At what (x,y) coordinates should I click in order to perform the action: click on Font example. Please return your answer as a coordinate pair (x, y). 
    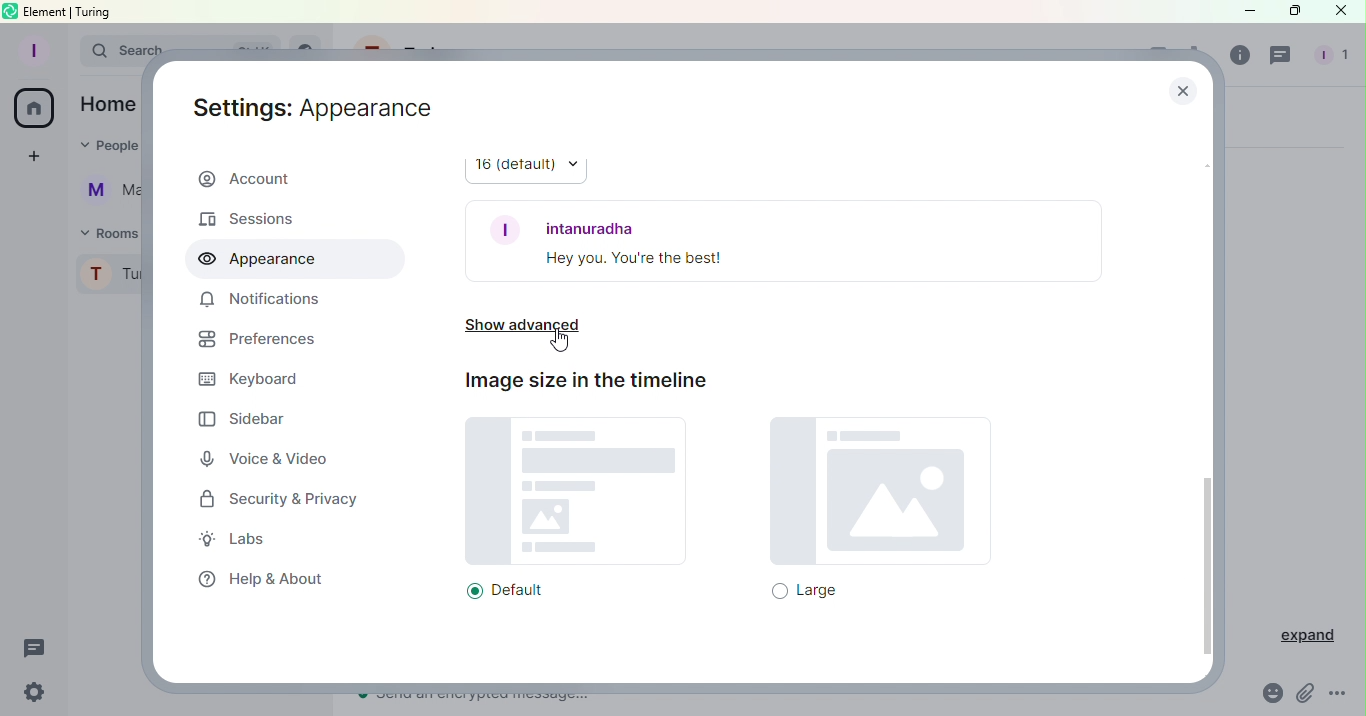
    Looking at the image, I should click on (786, 238).